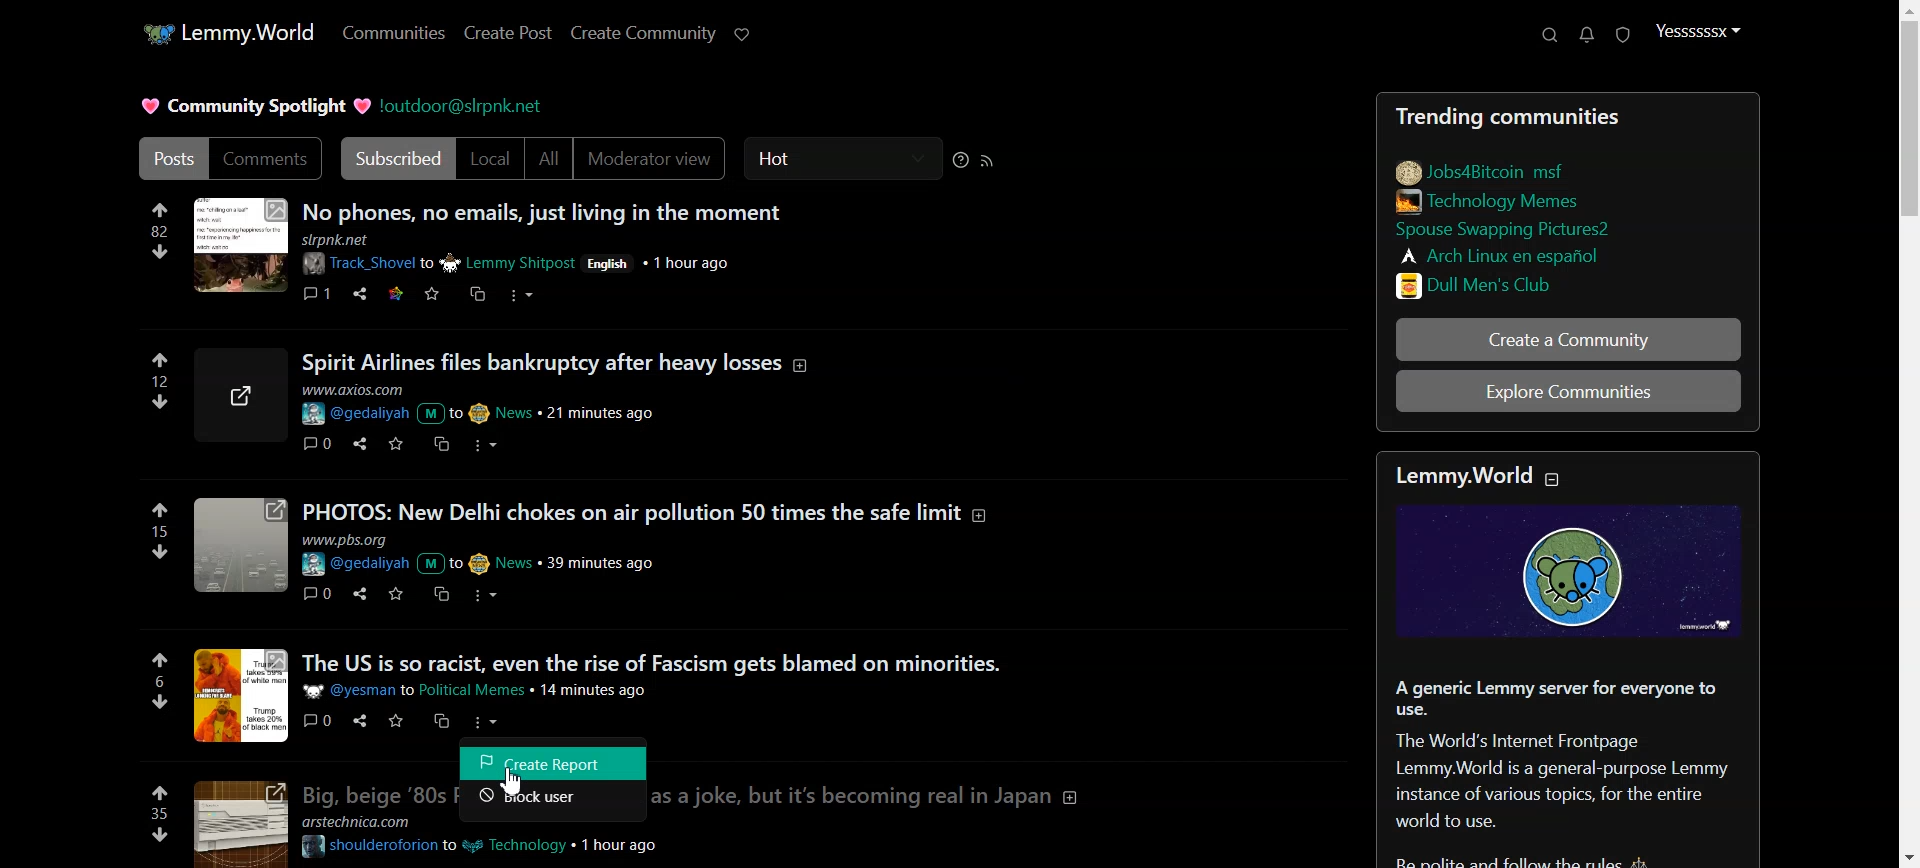 Image resolution: width=1920 pixels, height=868 pixels. What do you see at coordinates (644, 33) in the screenshot?
I see `Create Community` at bounding box center [644, 33].